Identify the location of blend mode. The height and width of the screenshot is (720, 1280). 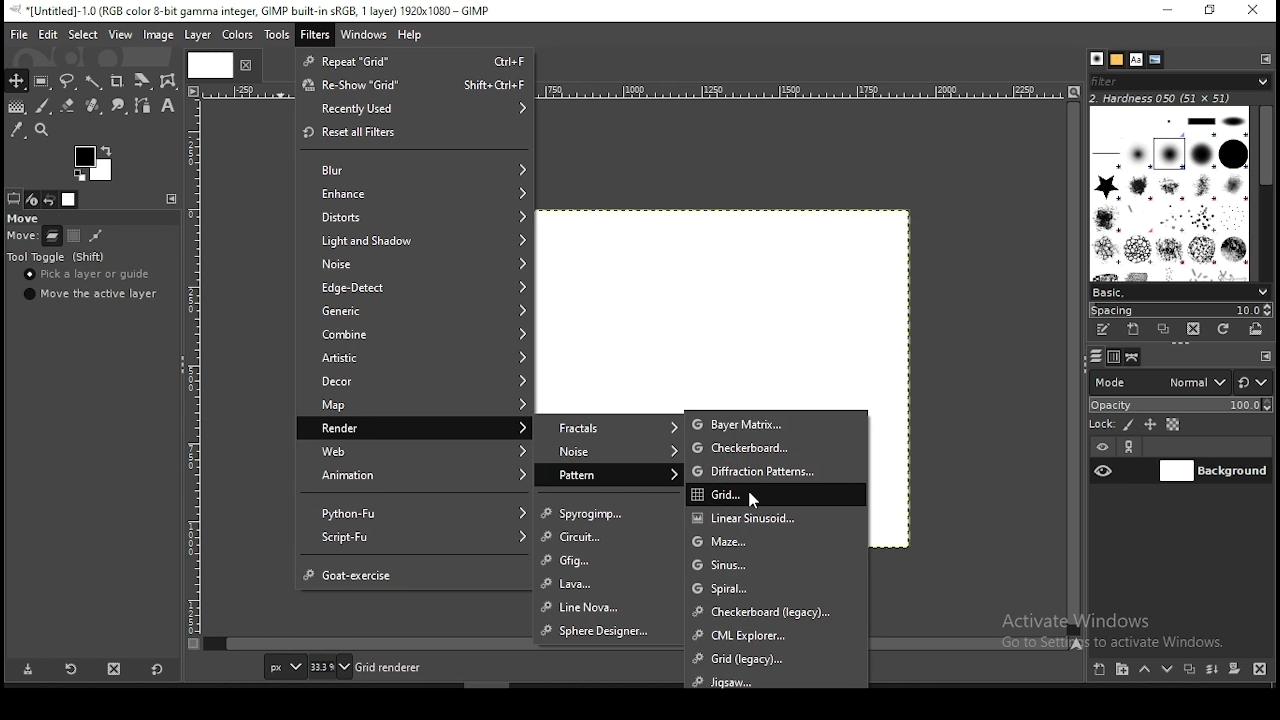
(1180, 382).